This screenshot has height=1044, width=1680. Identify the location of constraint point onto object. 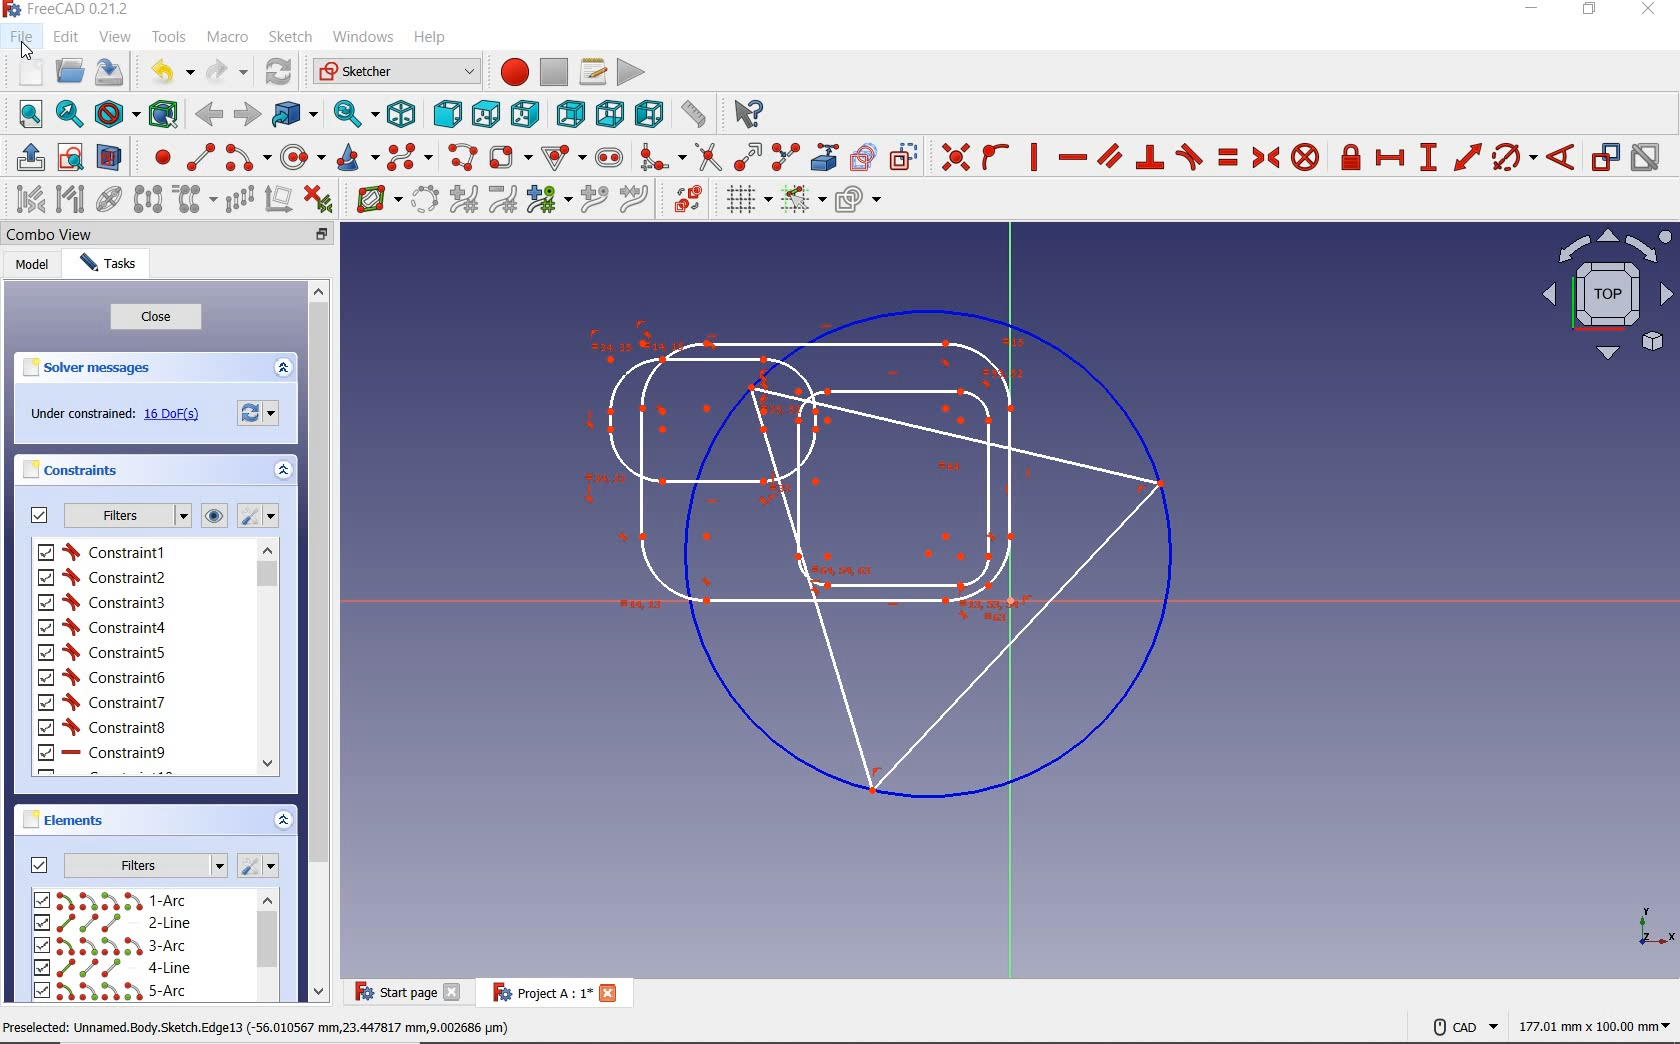
(994, 154).